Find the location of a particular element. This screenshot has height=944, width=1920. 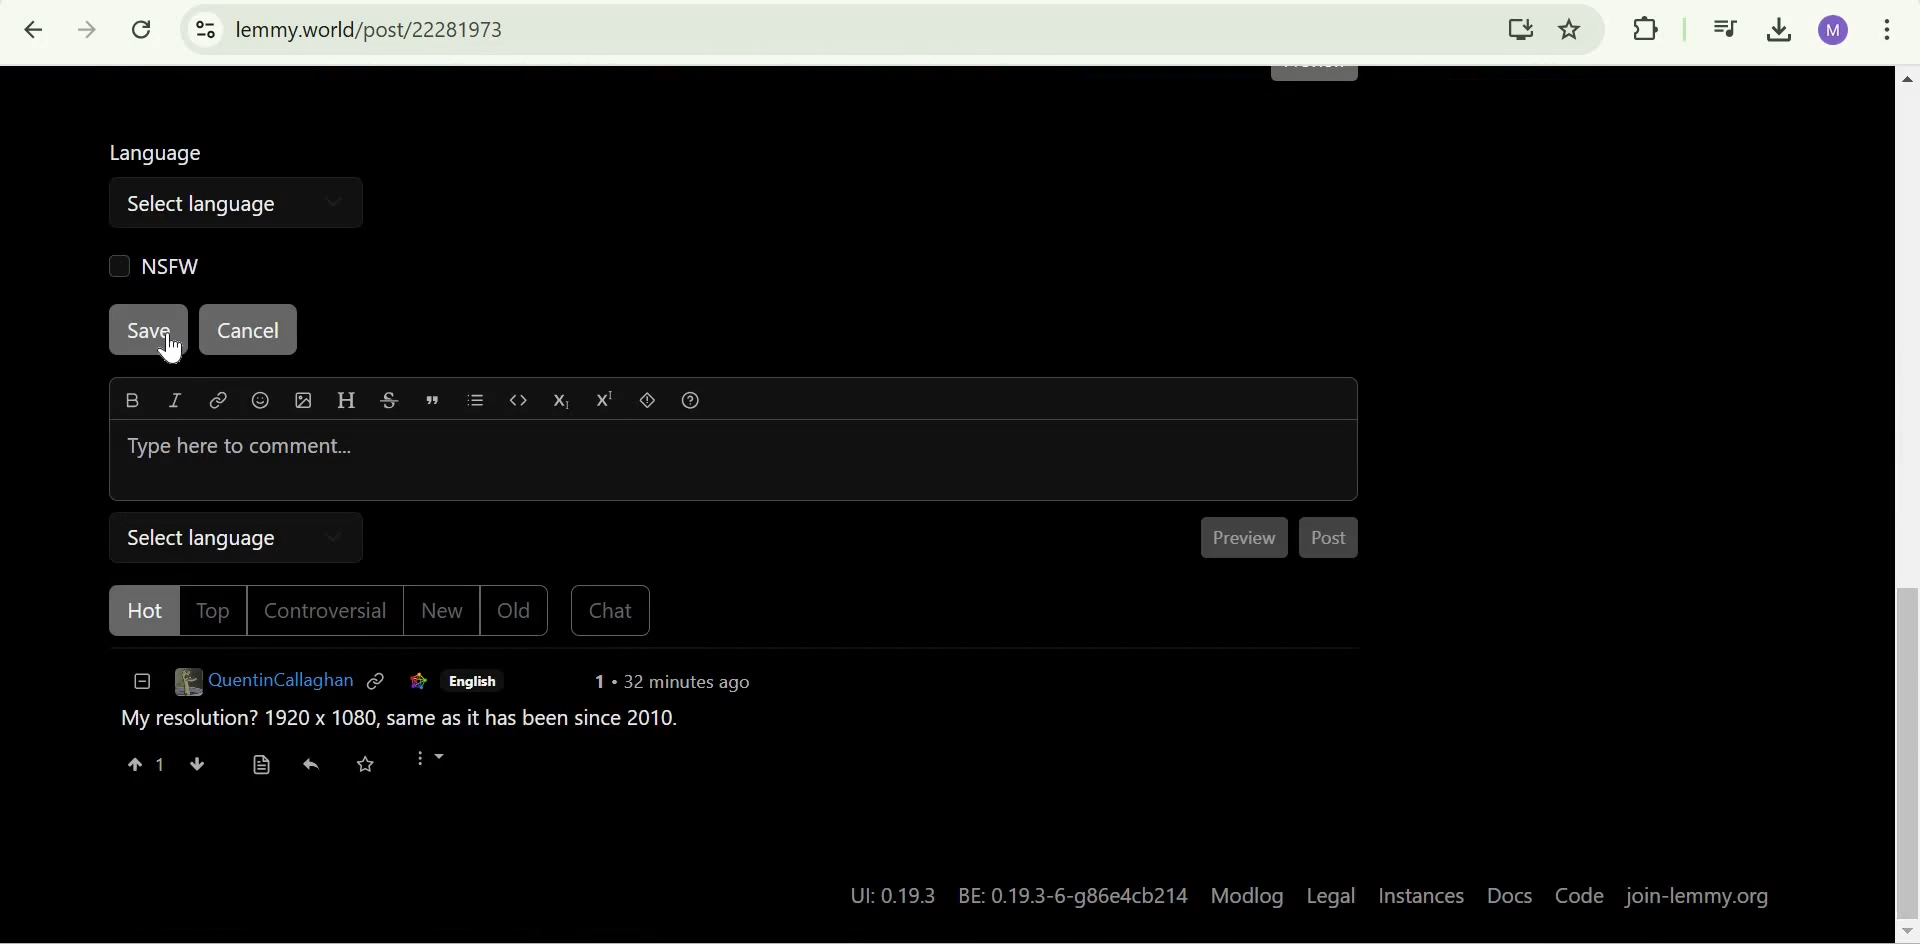

upload image is located at coordinates (301, 401).